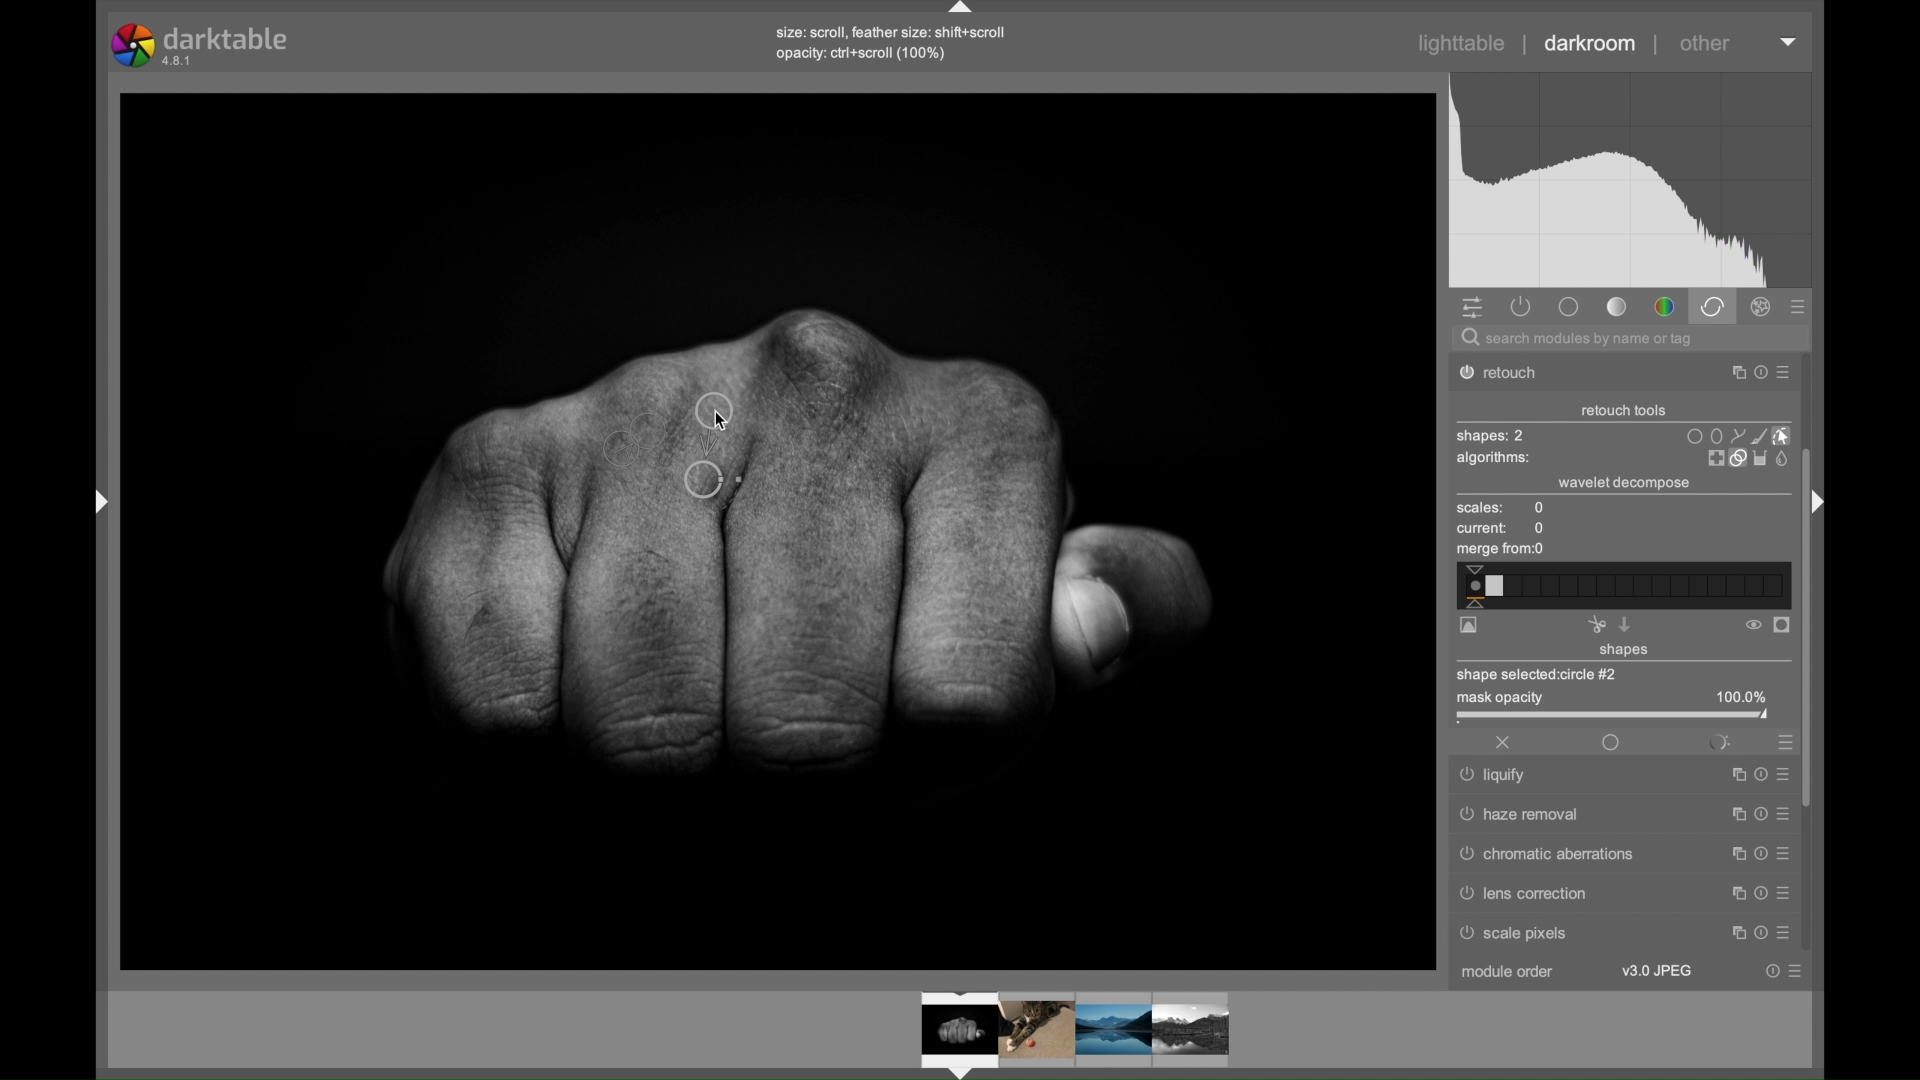 This screenshot has width=1920, height=1080. I want to click on more options, so click(1781, 892).